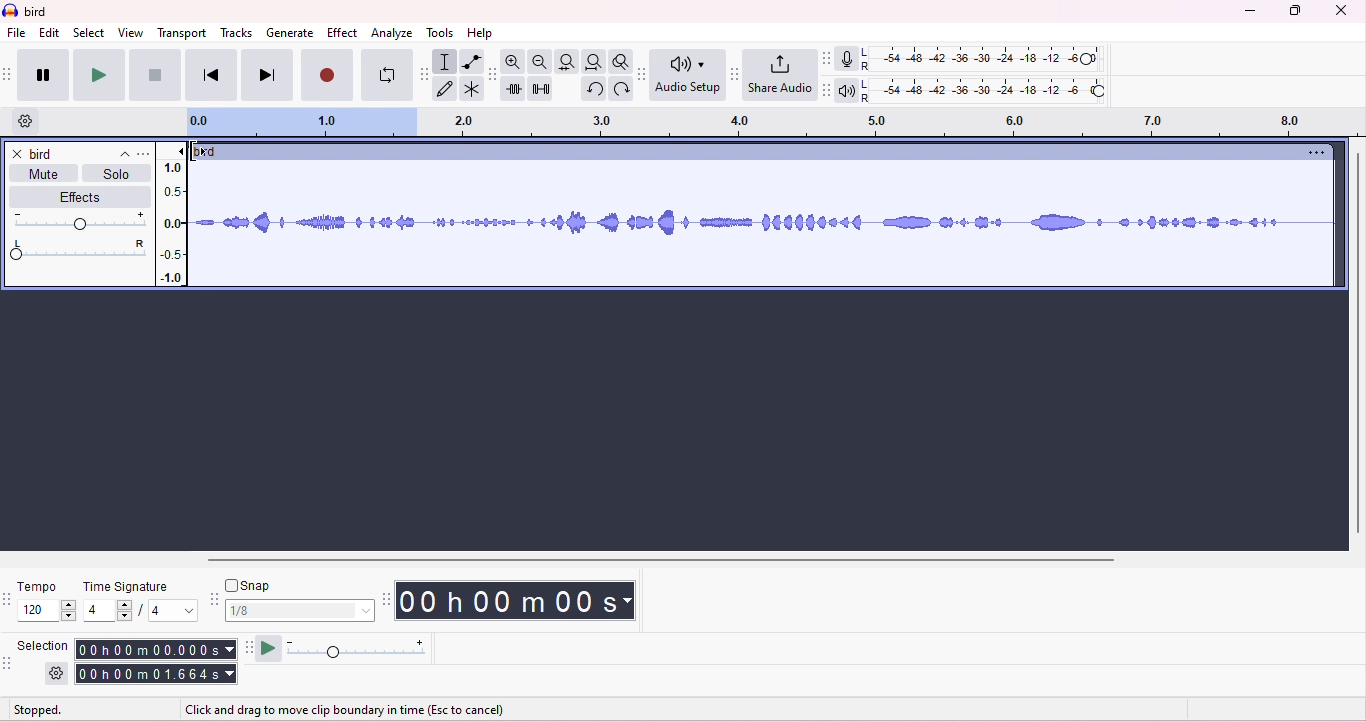  I want to click on cursor position, so click(196, 151).